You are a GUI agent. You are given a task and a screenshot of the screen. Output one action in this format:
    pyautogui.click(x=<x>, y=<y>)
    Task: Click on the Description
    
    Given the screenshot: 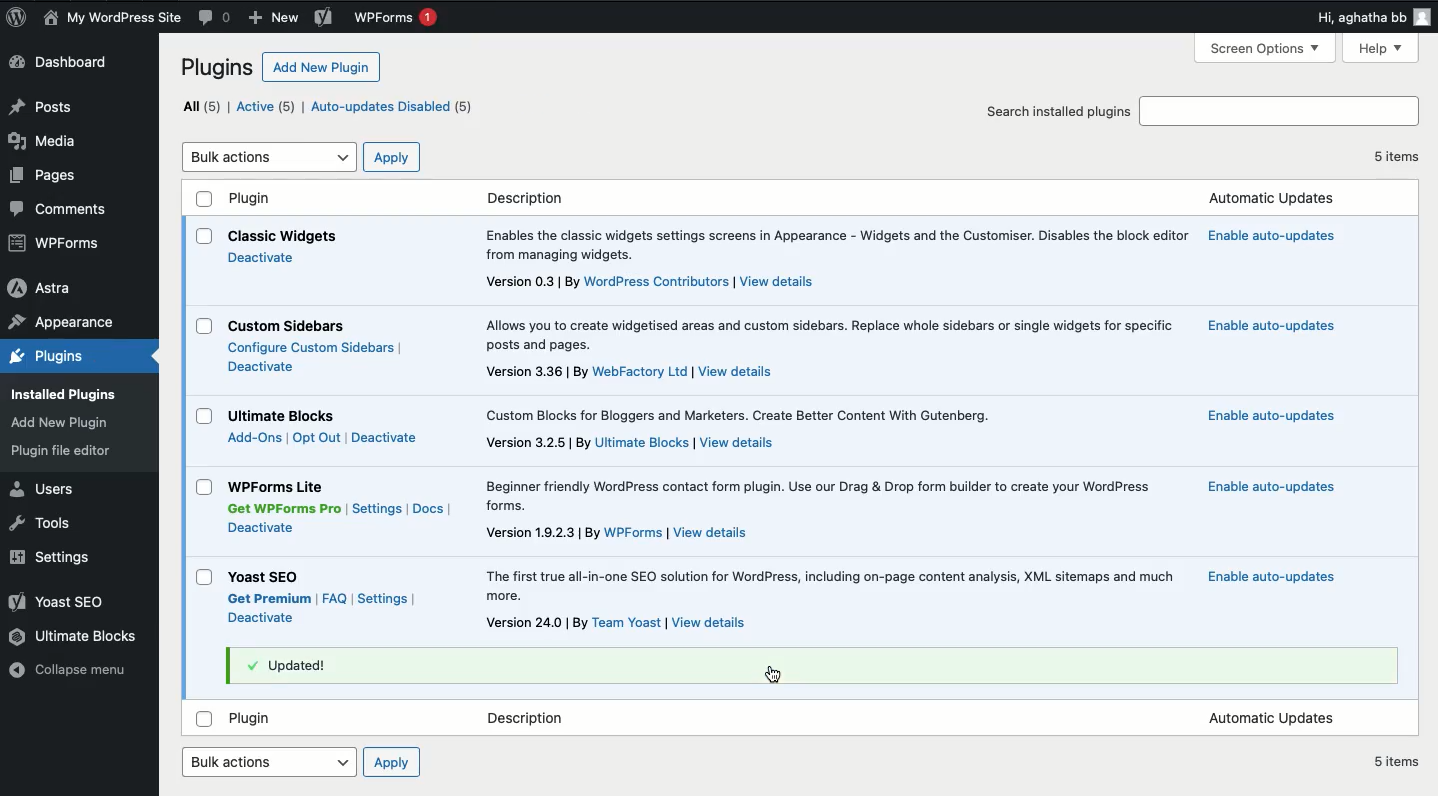 What is the action you would take?
    pyautogui.click(x=829, y=334)
    